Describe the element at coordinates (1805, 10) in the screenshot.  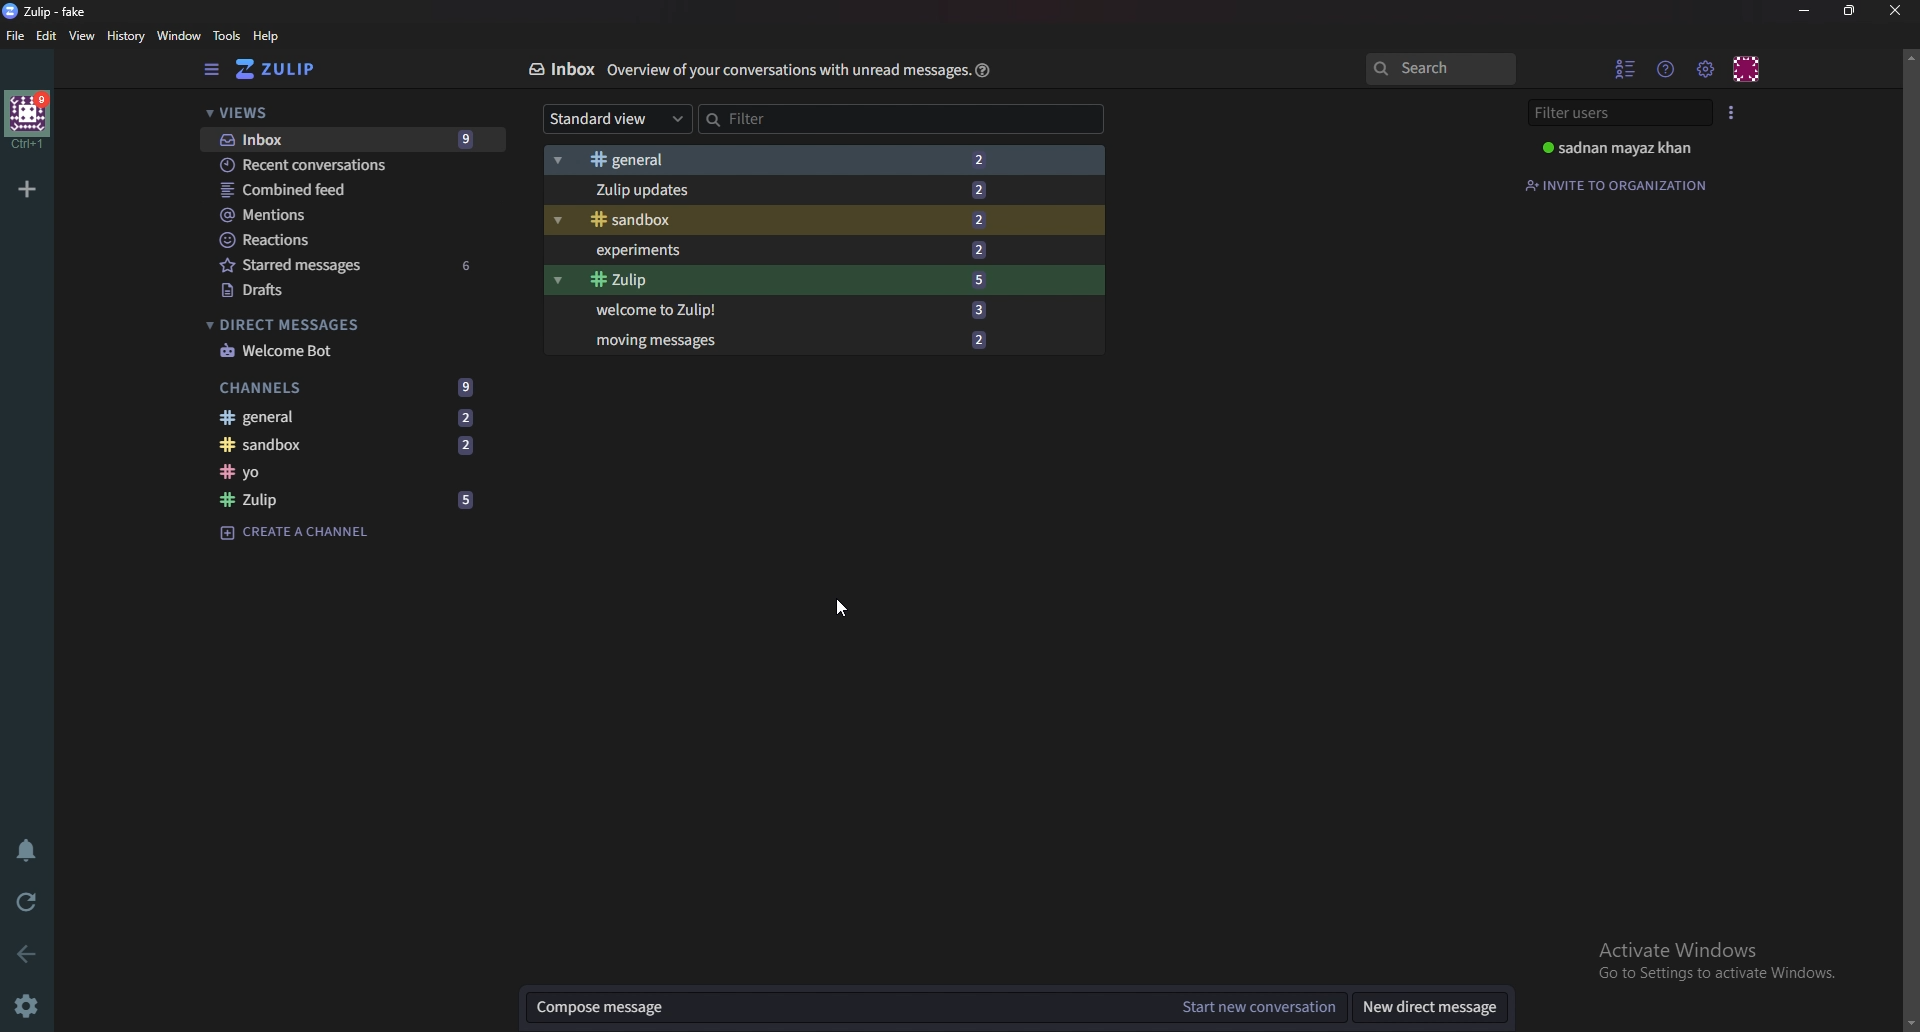
I see `Minimize` at that location.